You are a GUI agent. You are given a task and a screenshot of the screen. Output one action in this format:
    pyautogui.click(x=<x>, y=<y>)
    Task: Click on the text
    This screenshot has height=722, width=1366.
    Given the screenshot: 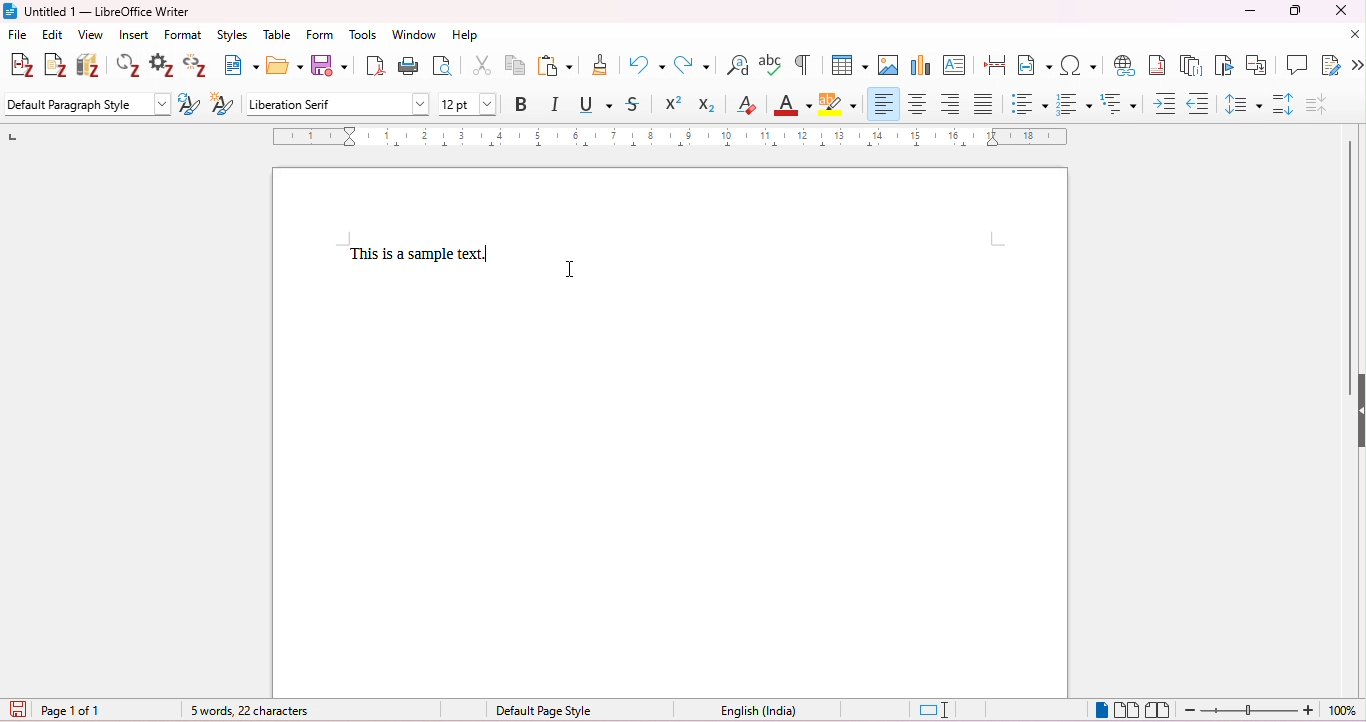 What is the action you would take?
    pyautogui.click(x=412, y=253)
    